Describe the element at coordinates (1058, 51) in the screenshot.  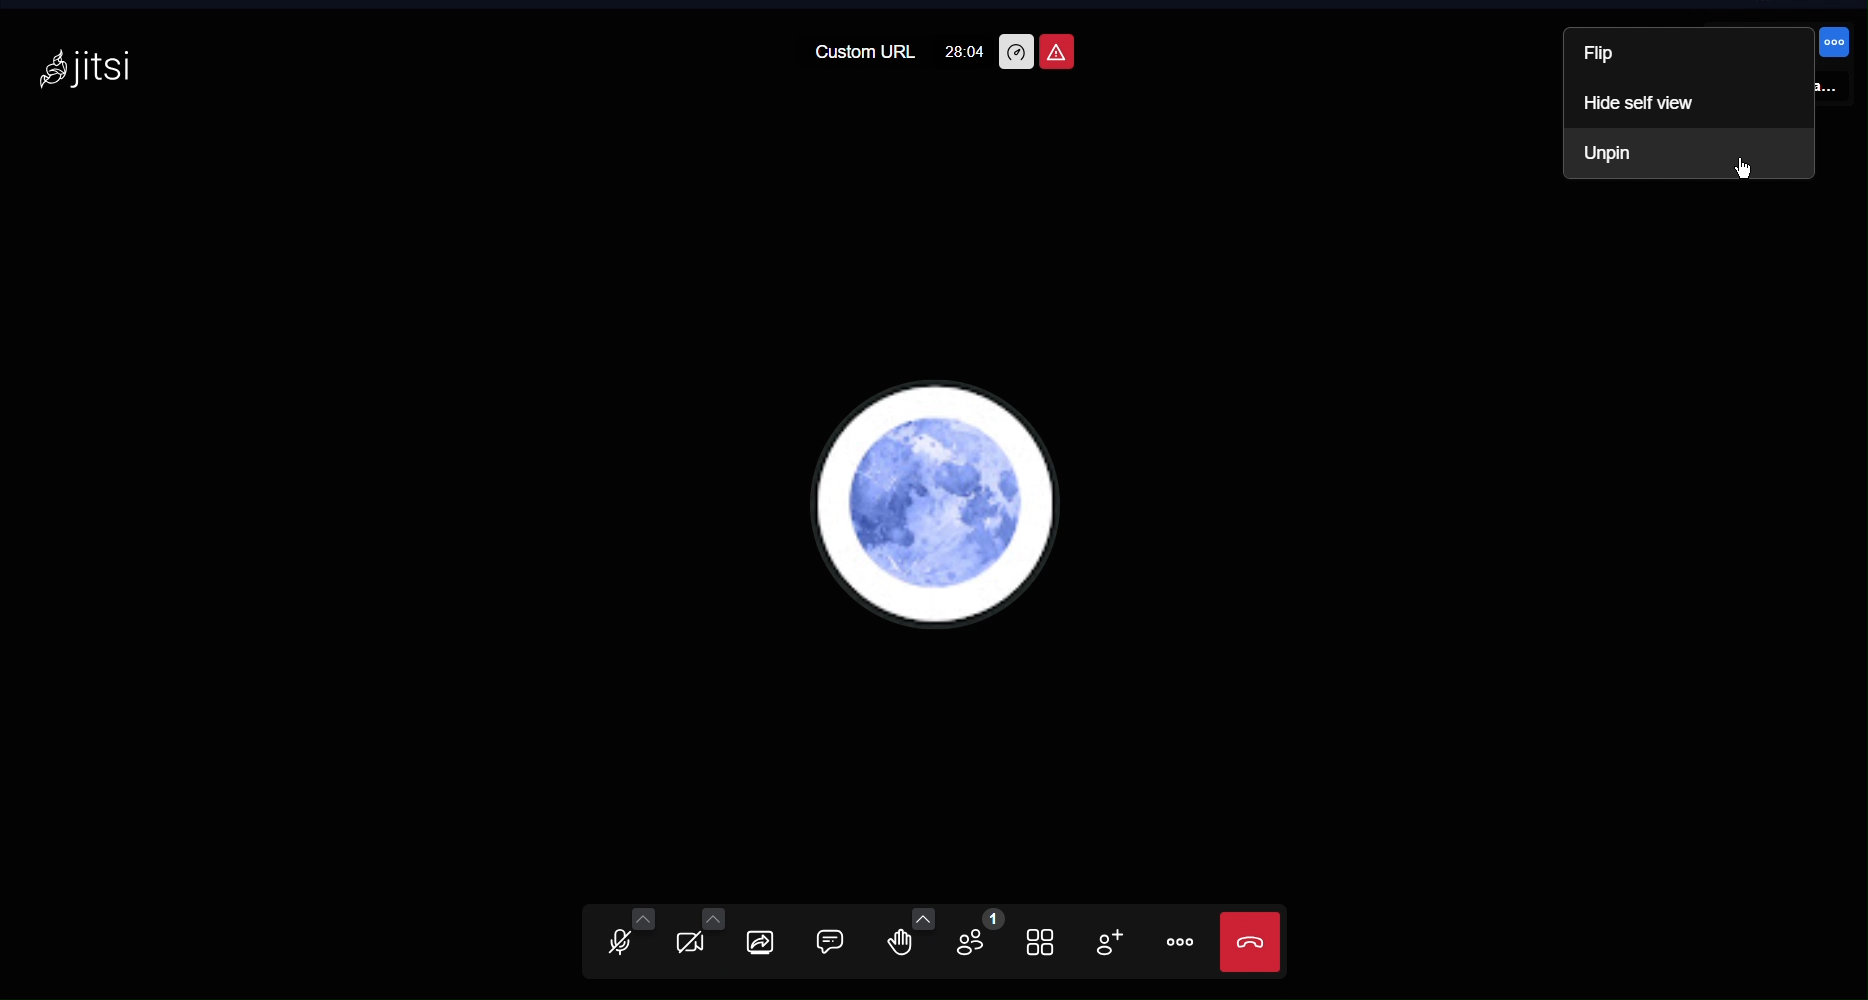
I see `Unsafe Meeting` at that location.